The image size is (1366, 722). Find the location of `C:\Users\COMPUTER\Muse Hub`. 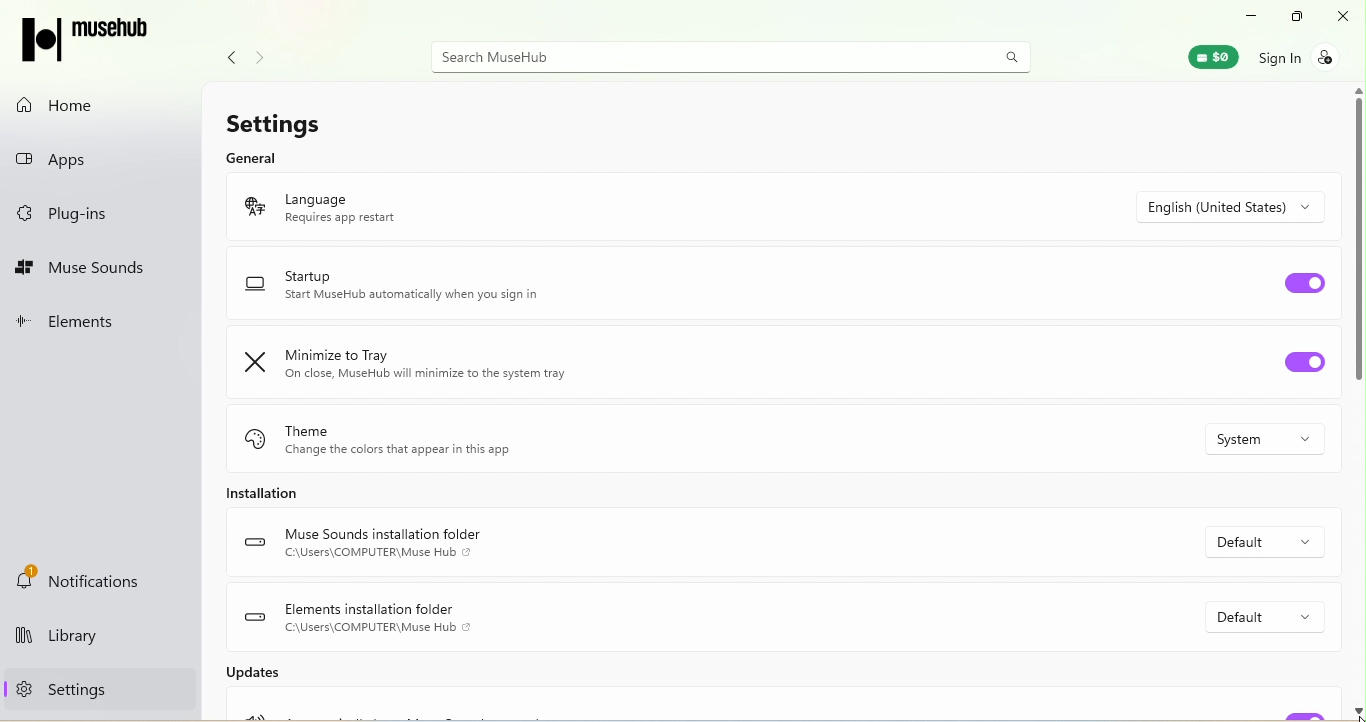

C:\Users\COMPUTER\Muse Hub is located at coordinates (379, 629).